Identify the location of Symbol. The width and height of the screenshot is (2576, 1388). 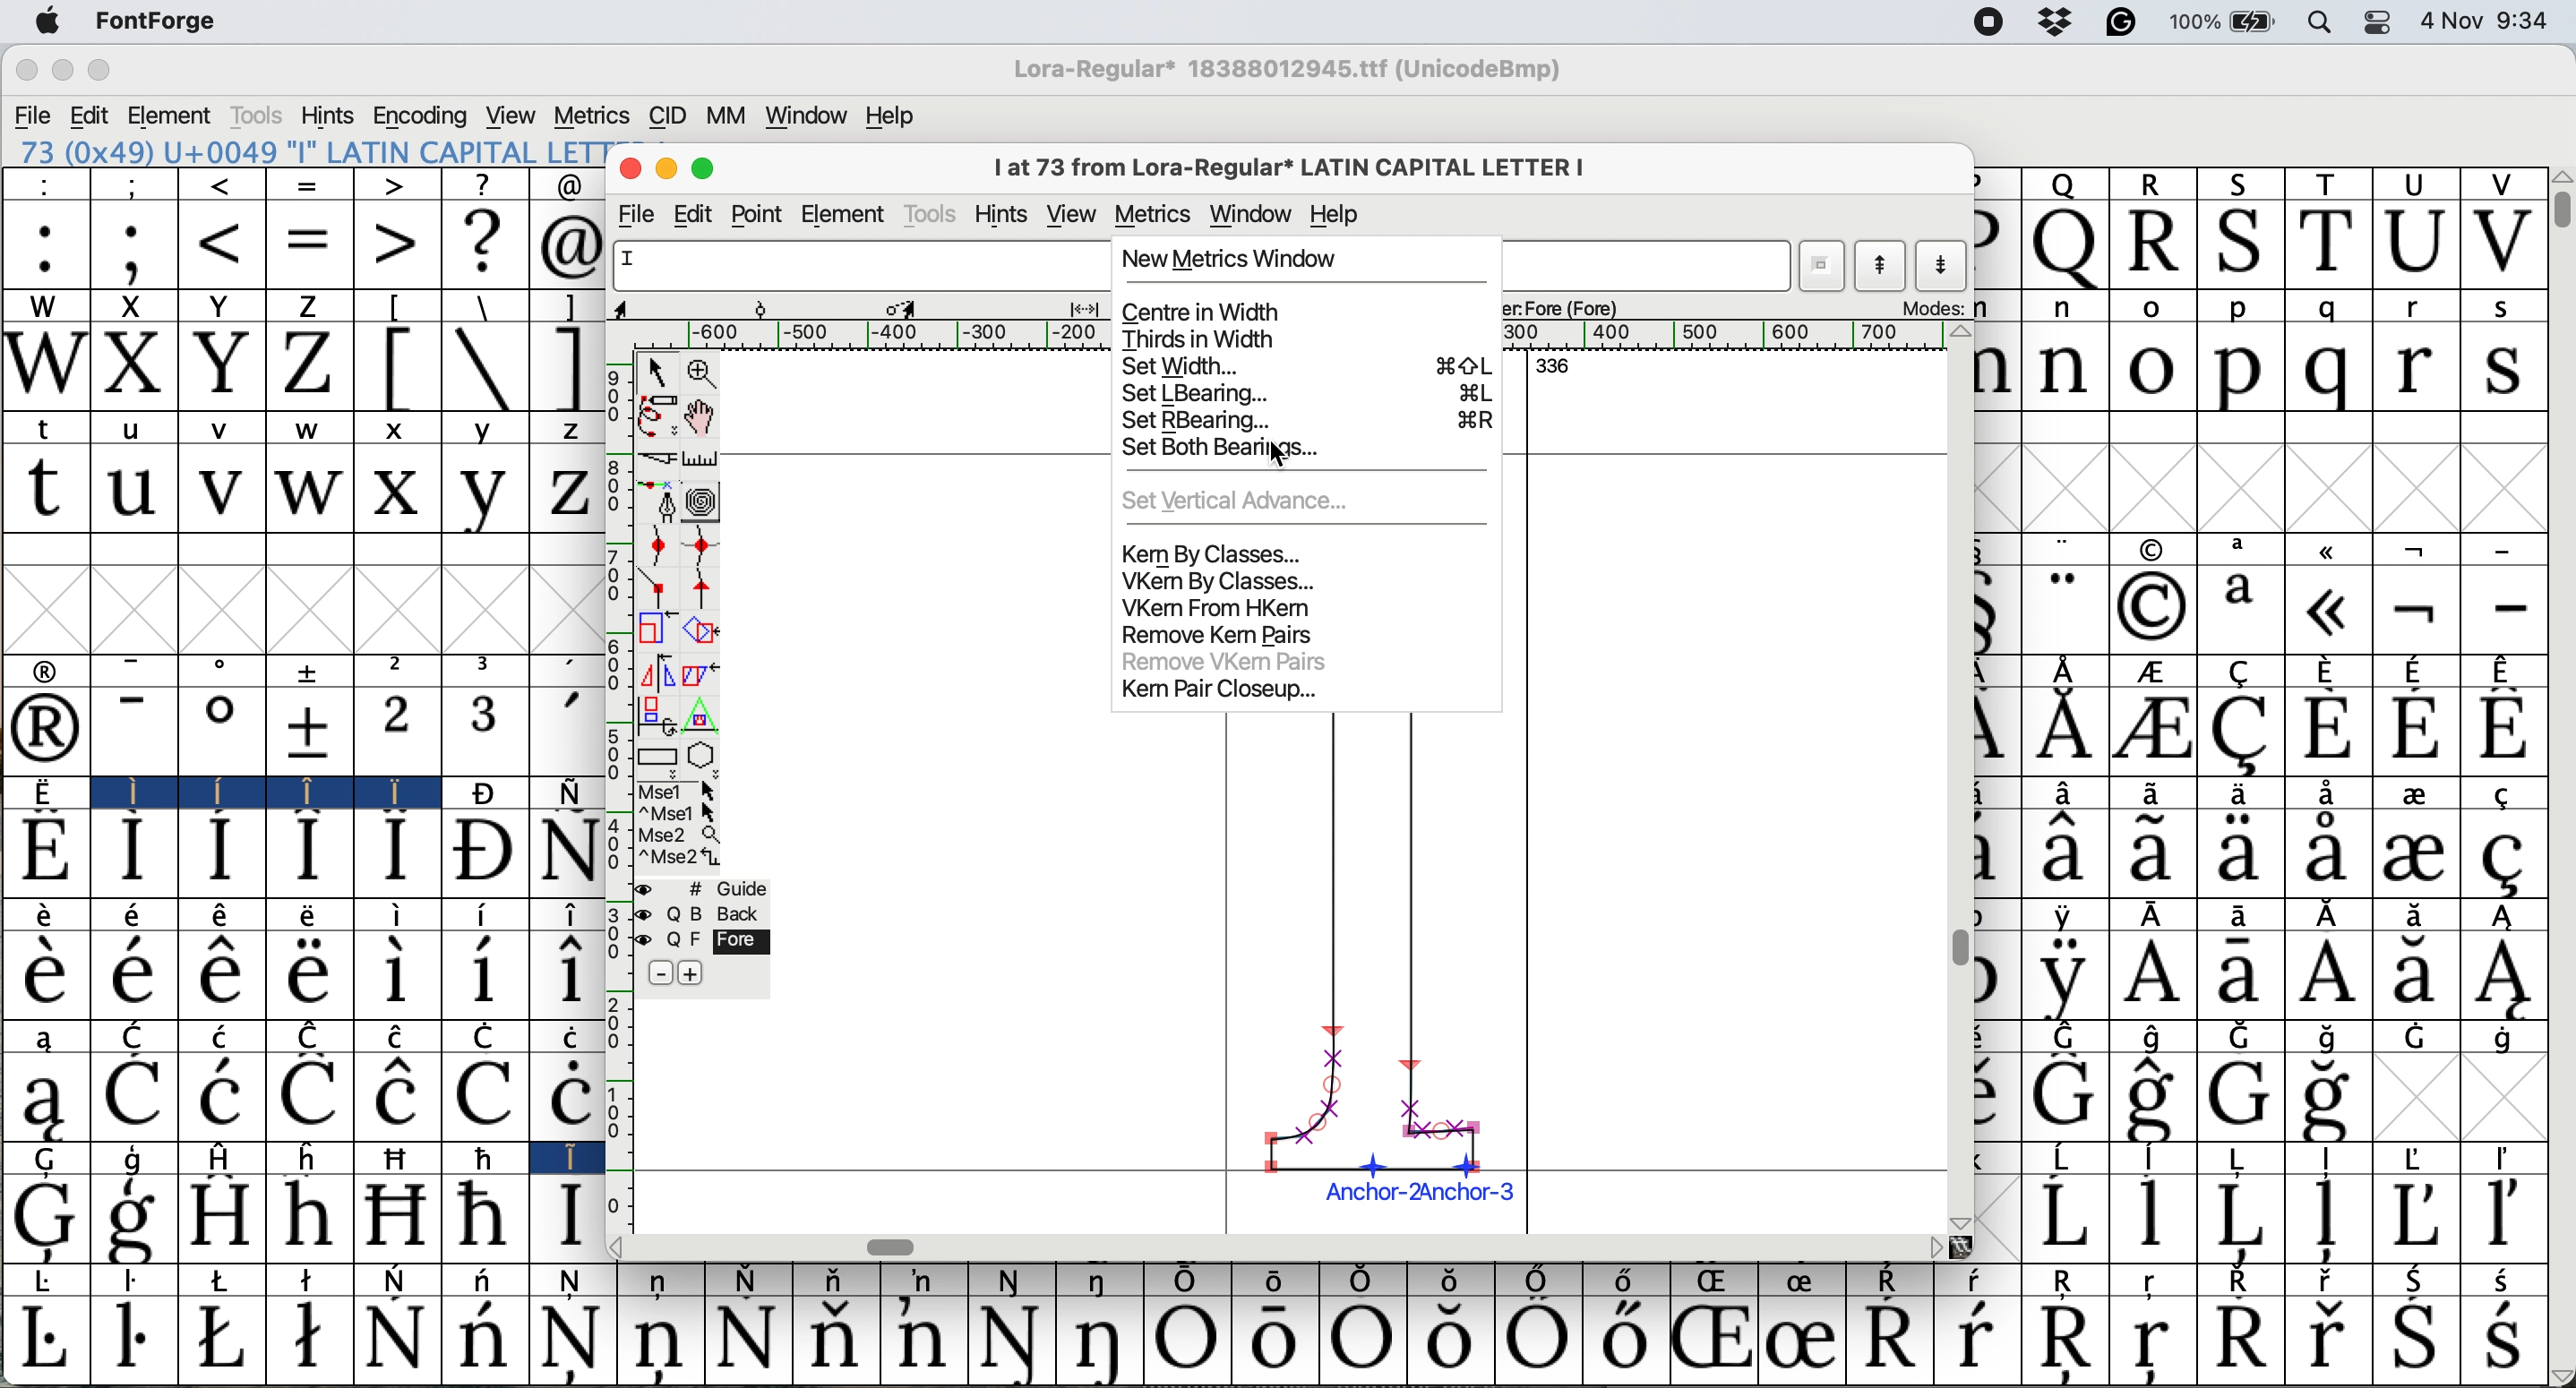
(2329, 793).